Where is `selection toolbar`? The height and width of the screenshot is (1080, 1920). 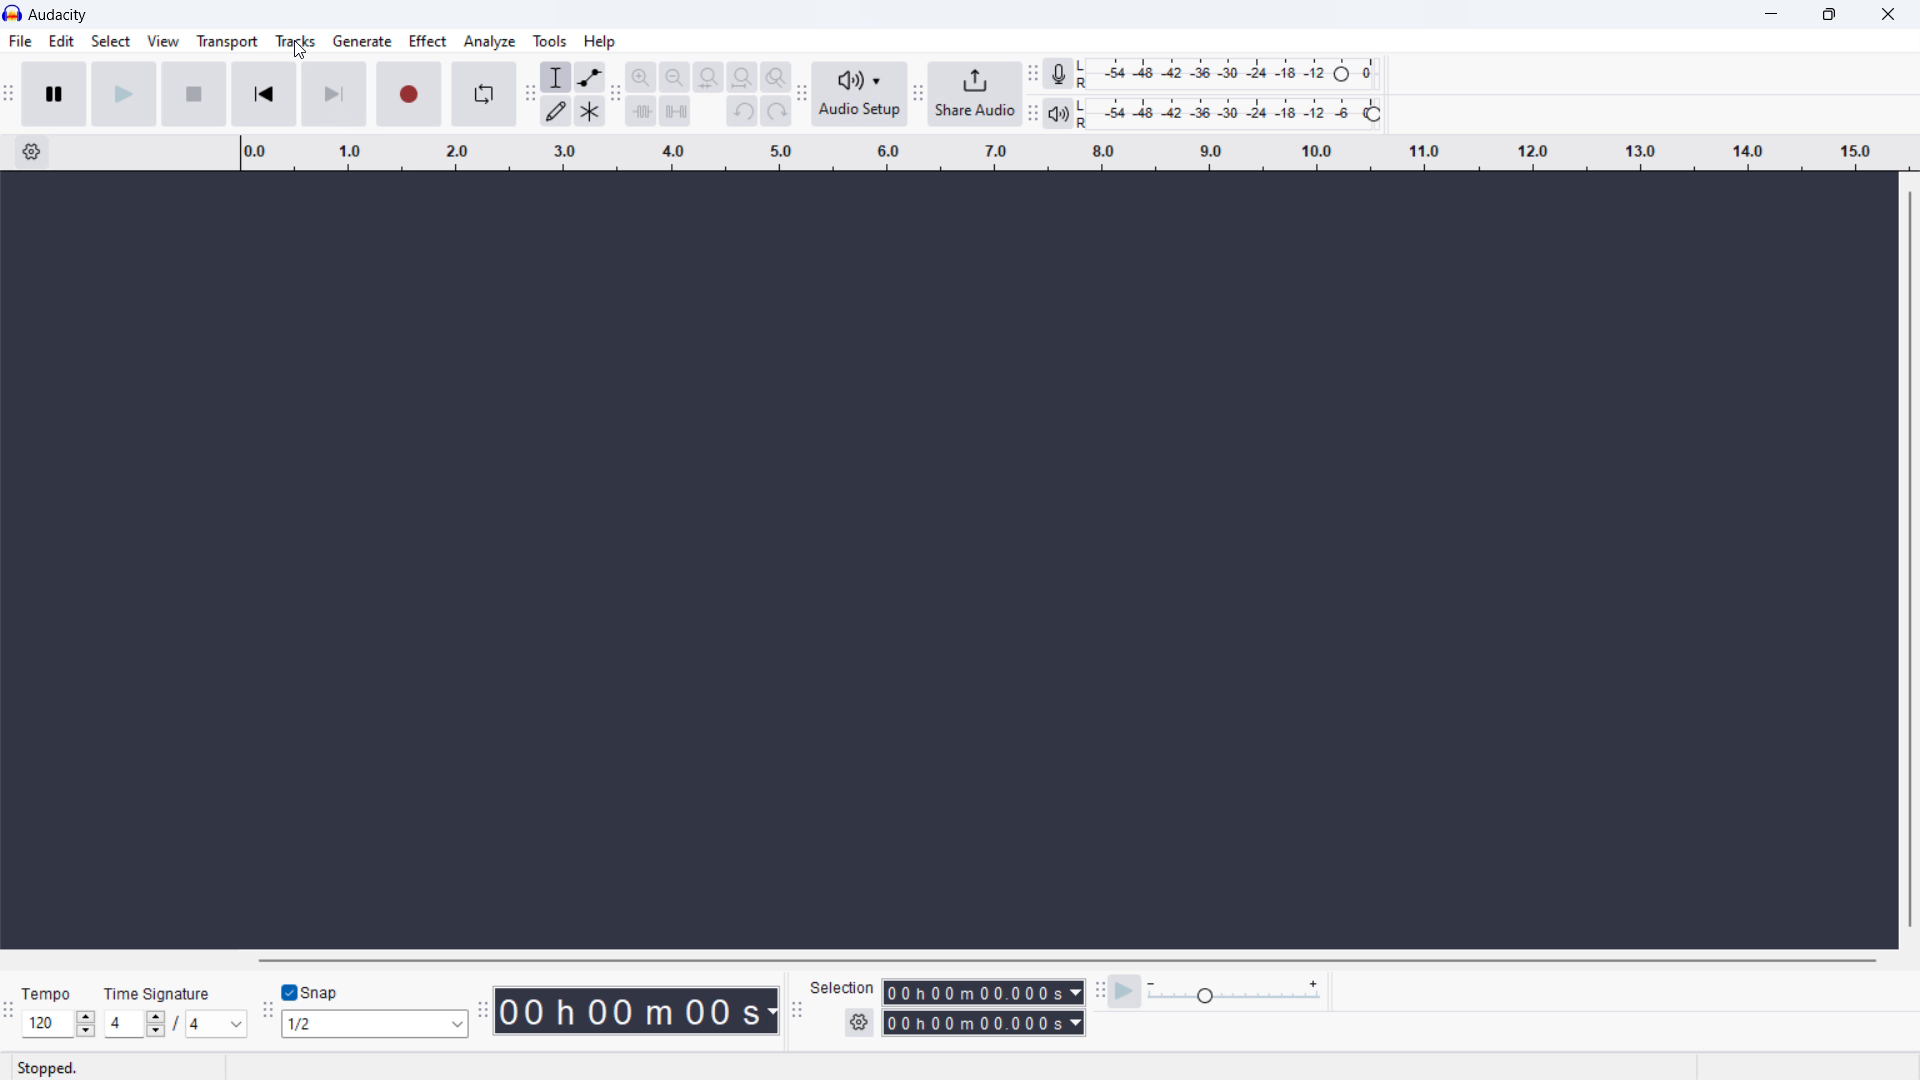
selection toolbar is located at coordinates (798, 1012).